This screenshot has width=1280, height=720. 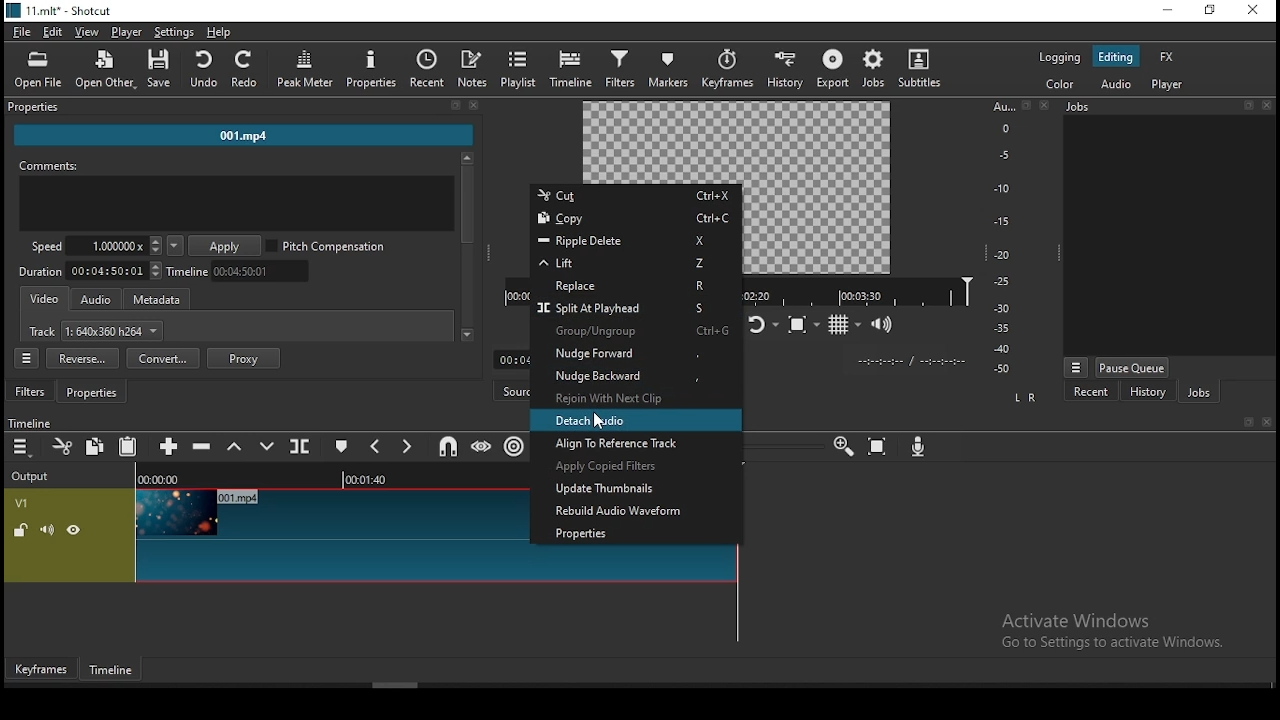 I want to click on audio scale, so click(x=1017, y=238).